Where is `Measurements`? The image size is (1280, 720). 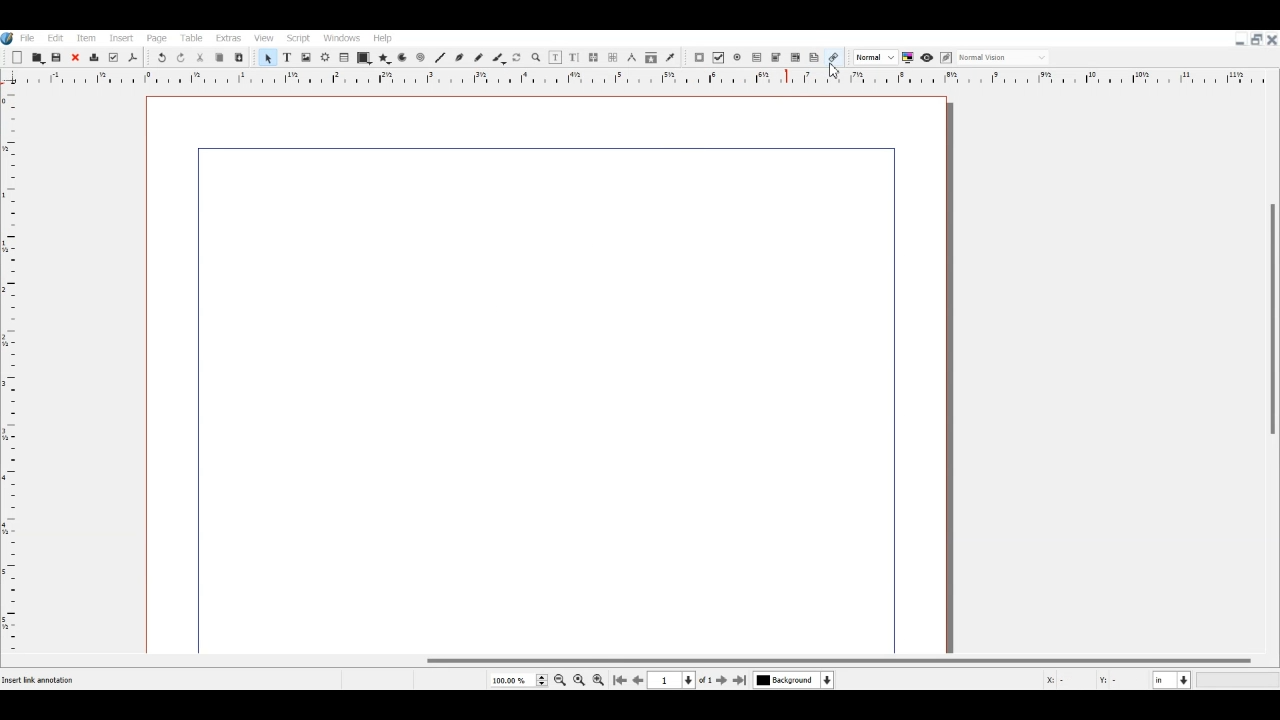
Measurements is located at coordinates (631, 58).